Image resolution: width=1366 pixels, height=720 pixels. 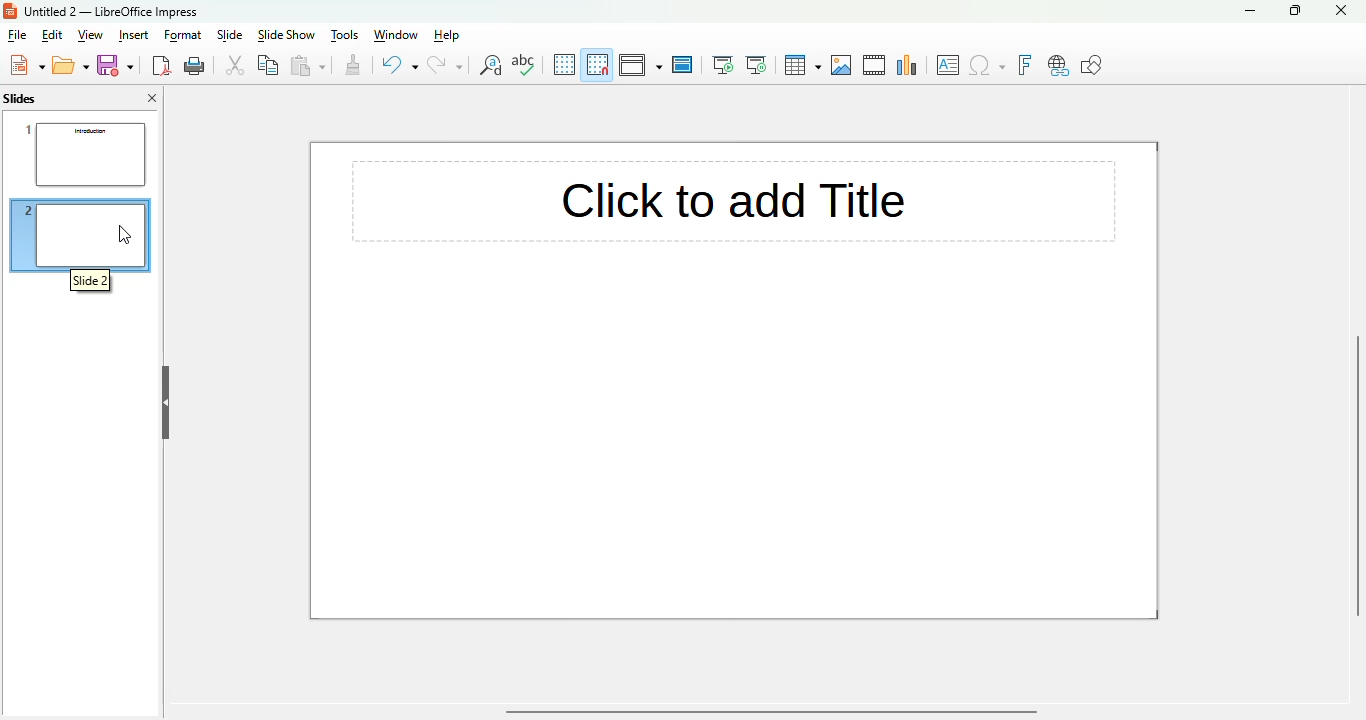 What do you see at coordinates (309, 65) in the screenshot?
I see `paste` at bounding box center [309, 65].